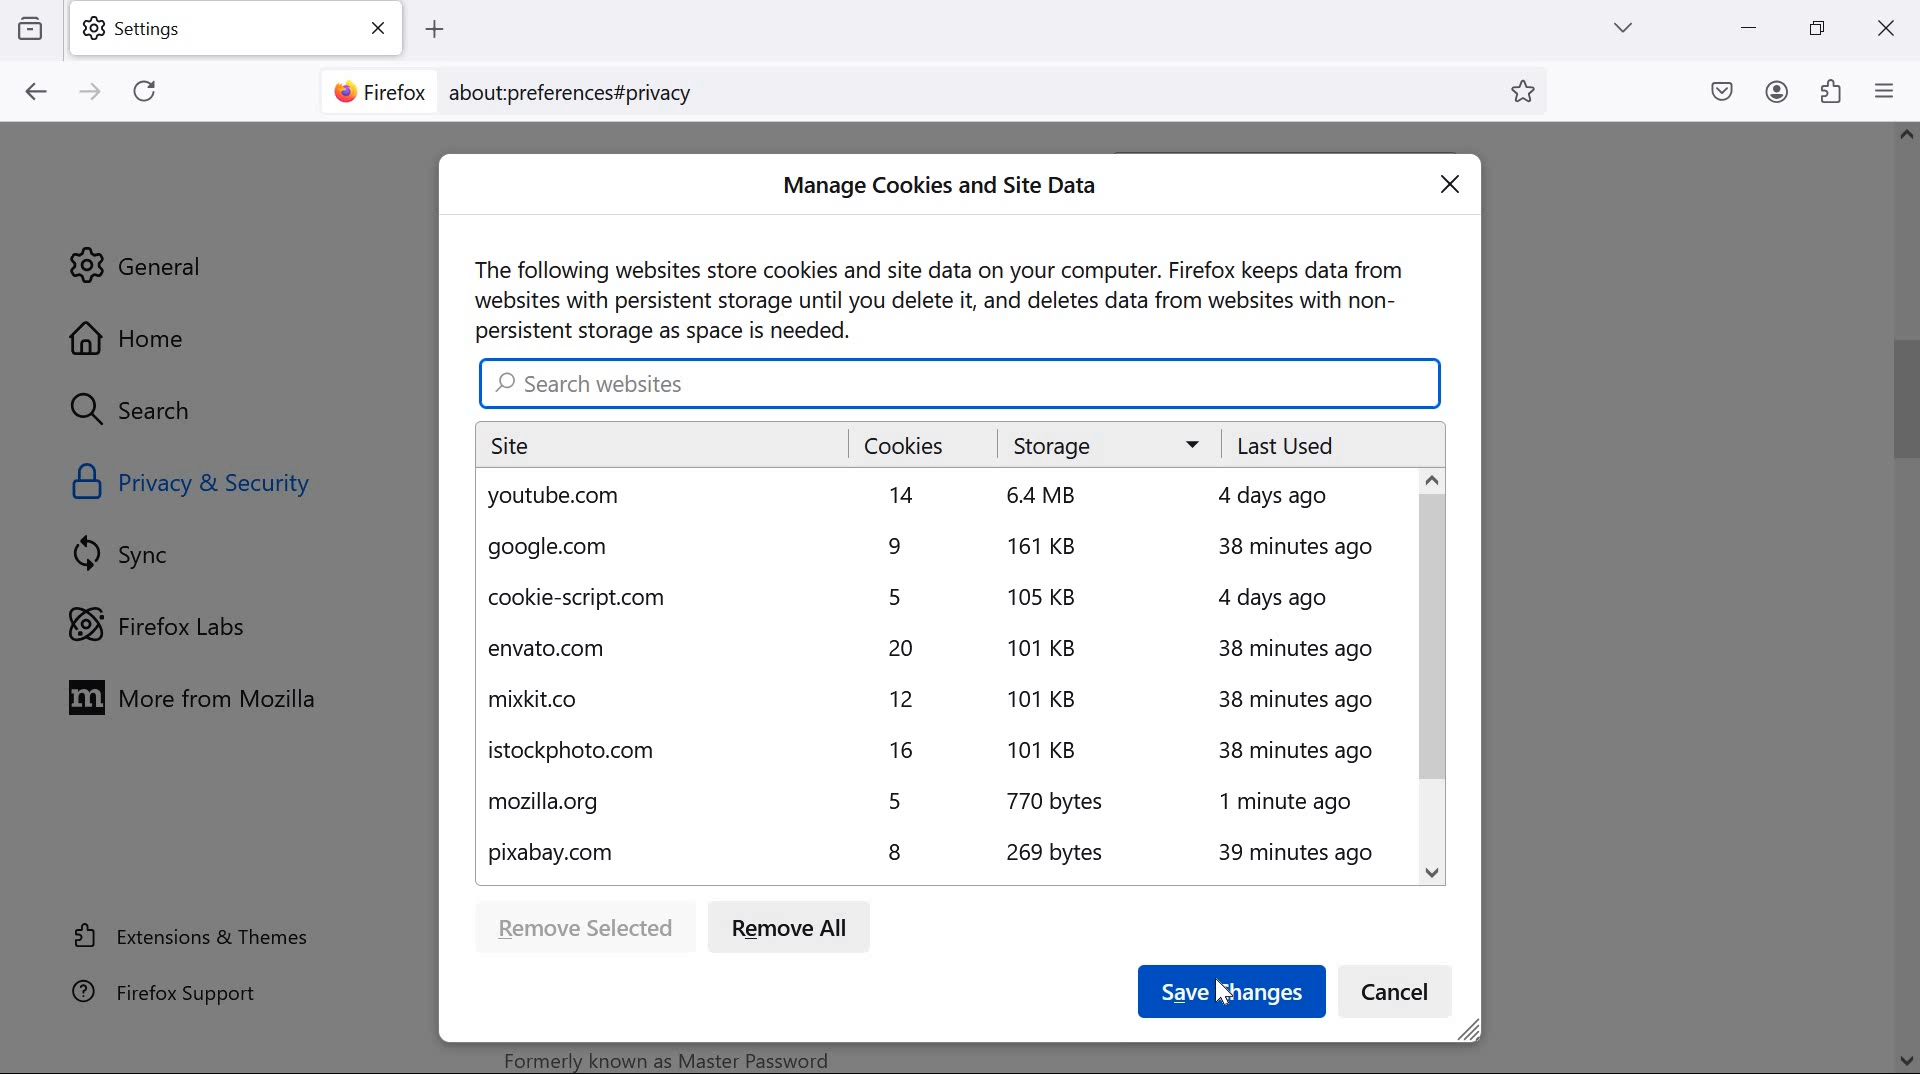 The image size is (1920, 1074). Describe the element at coordinates (184, 336) in the screenshot. I see `Home` at that location.